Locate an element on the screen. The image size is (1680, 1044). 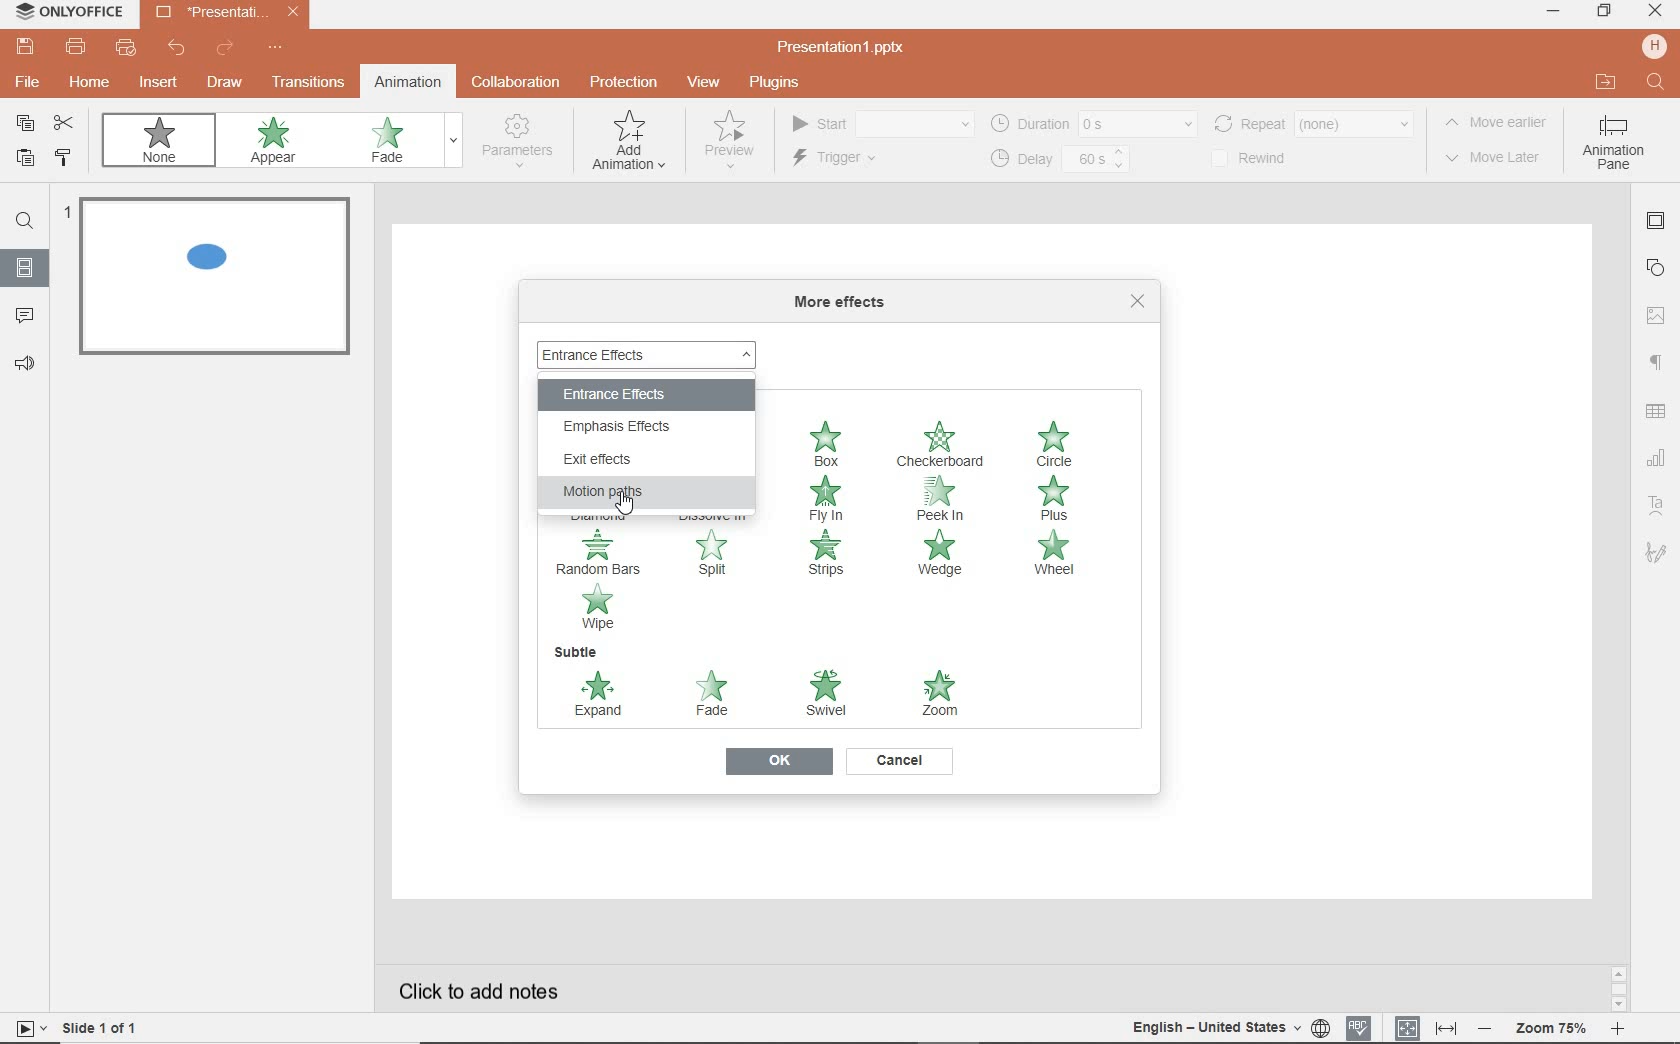
fit to slide is located at coordinates (1408, 1024).